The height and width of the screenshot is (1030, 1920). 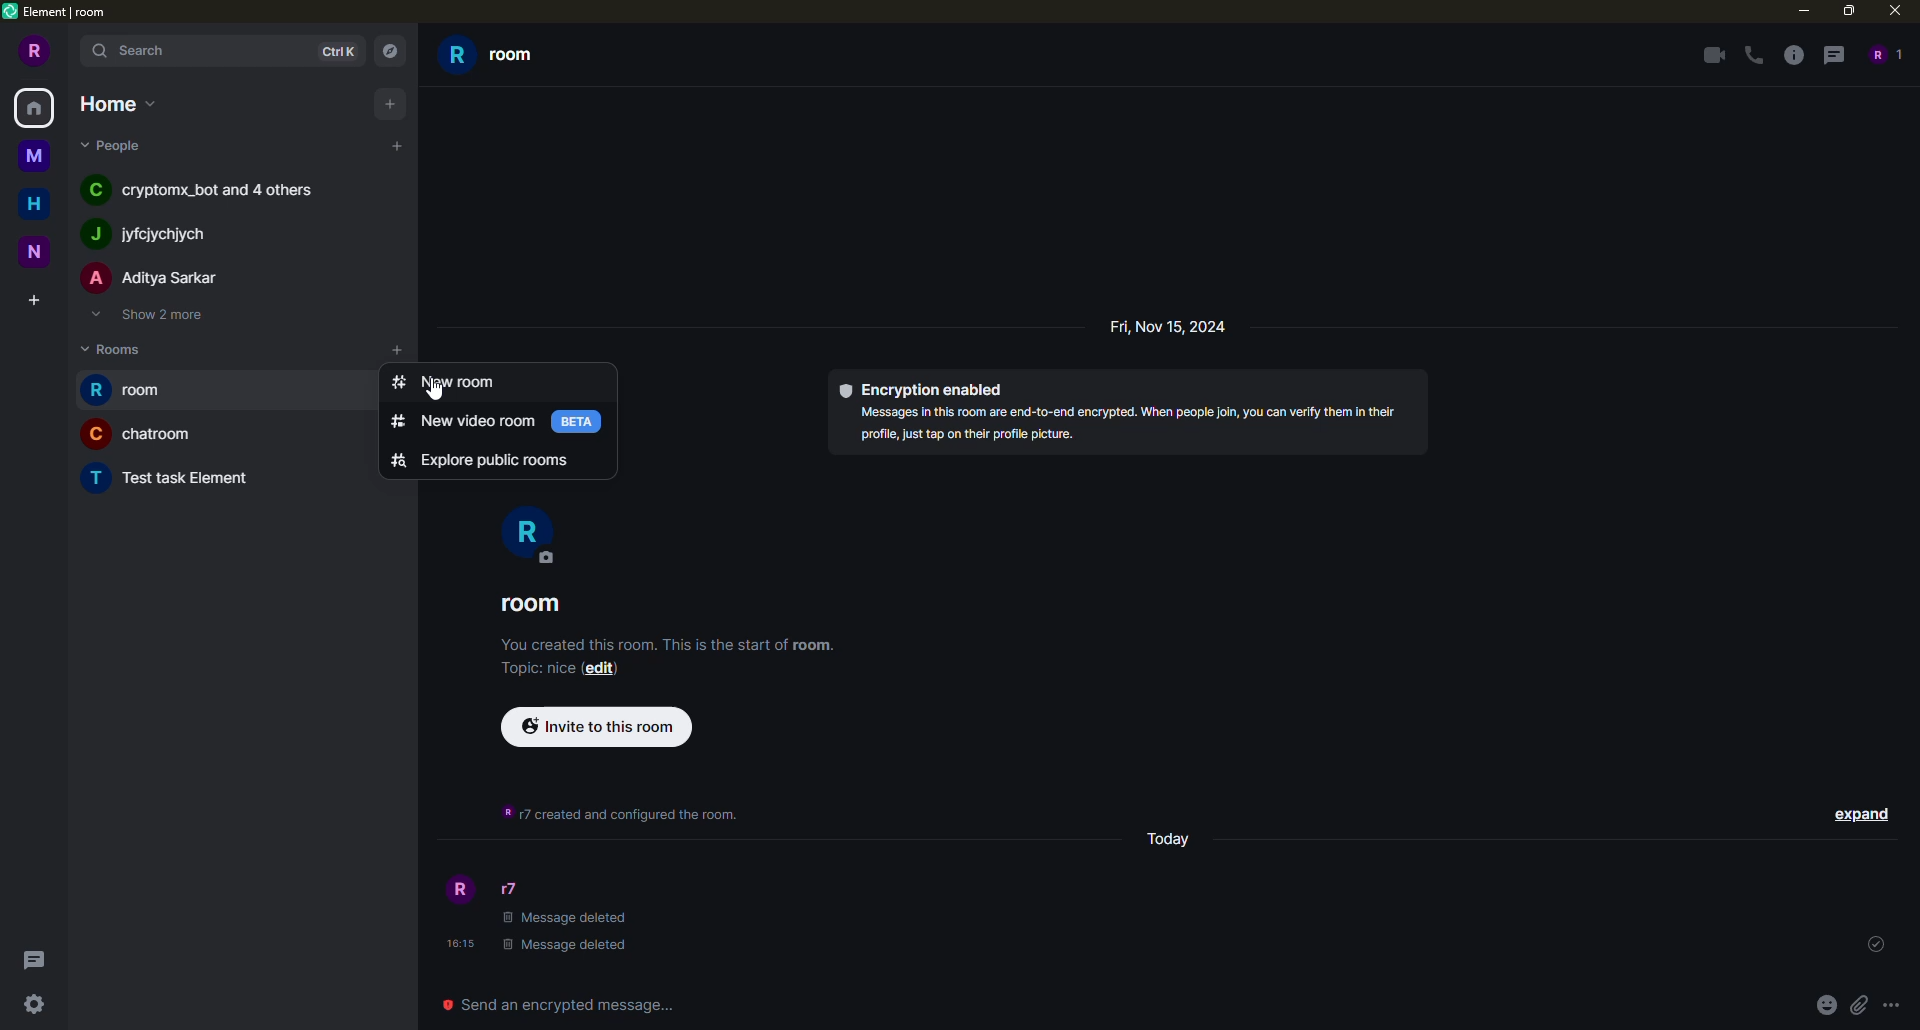 I want to click on voice call, so click(x=1753, y=54).